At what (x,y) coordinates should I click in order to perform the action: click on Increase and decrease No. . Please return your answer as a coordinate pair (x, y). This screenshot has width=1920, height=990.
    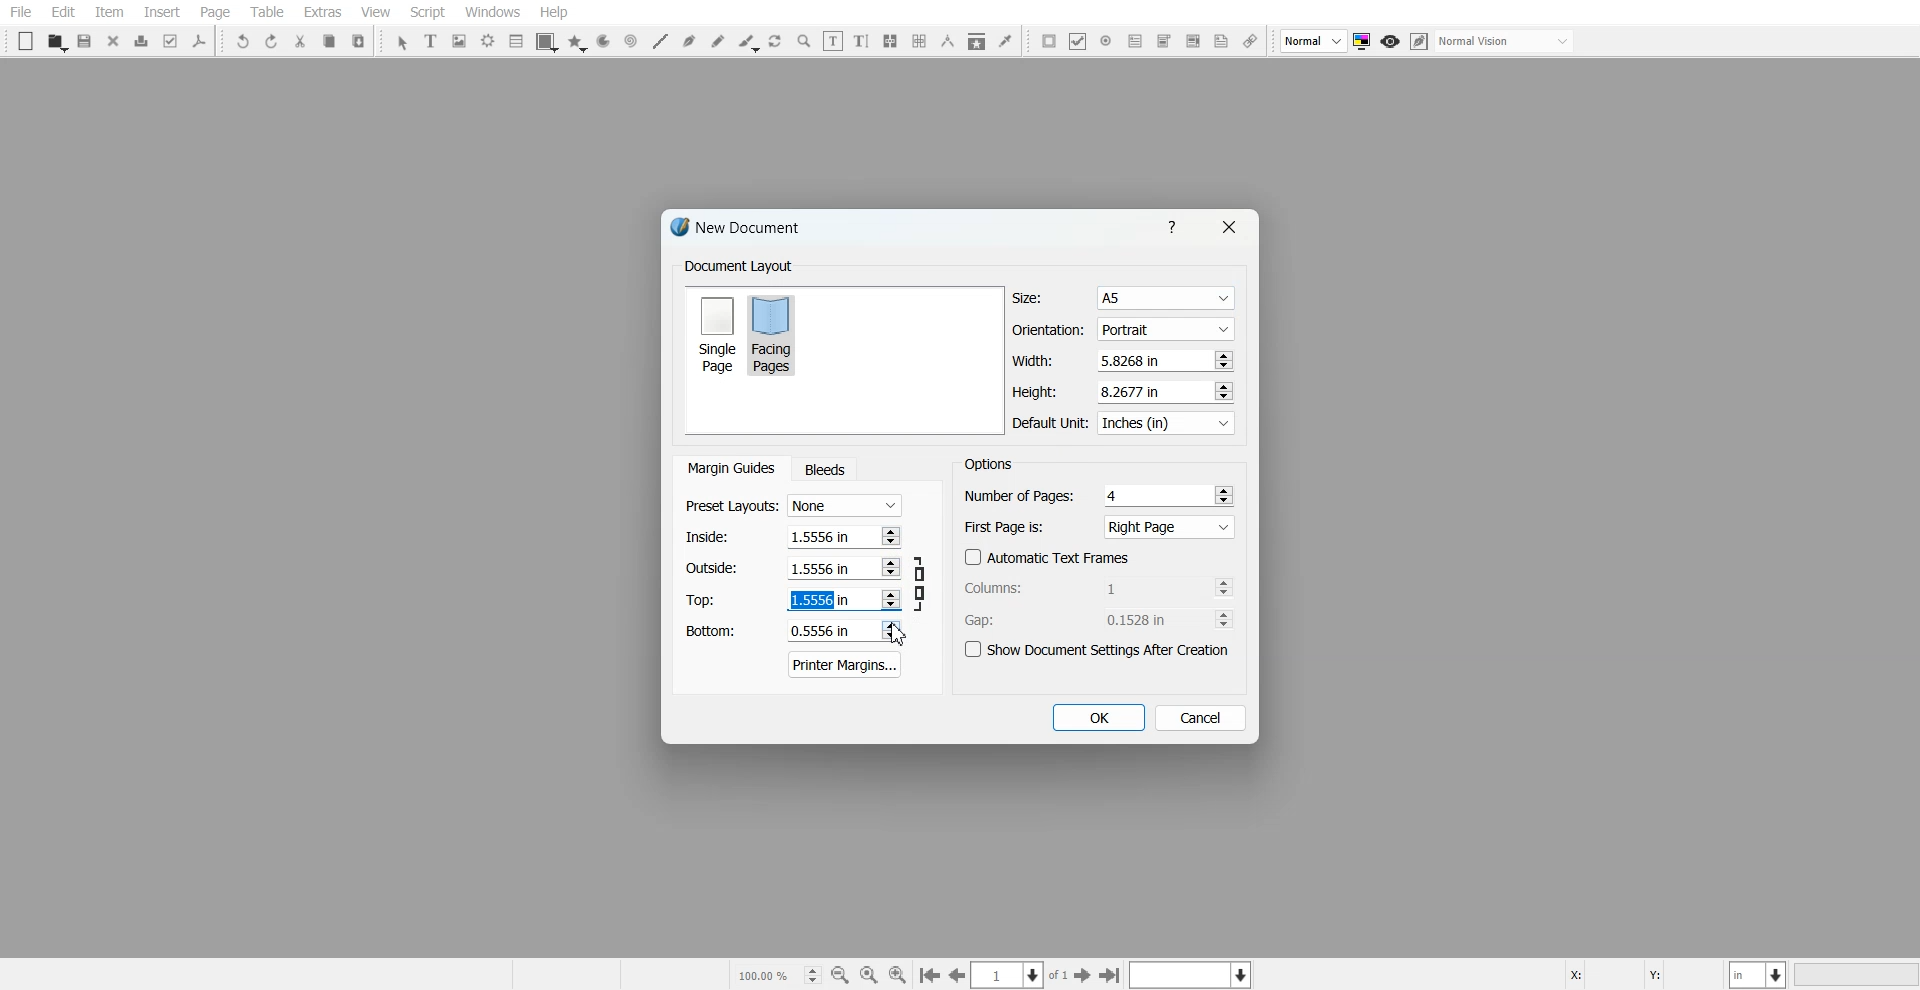
    Looking at the image, I should click on (1224, 619).